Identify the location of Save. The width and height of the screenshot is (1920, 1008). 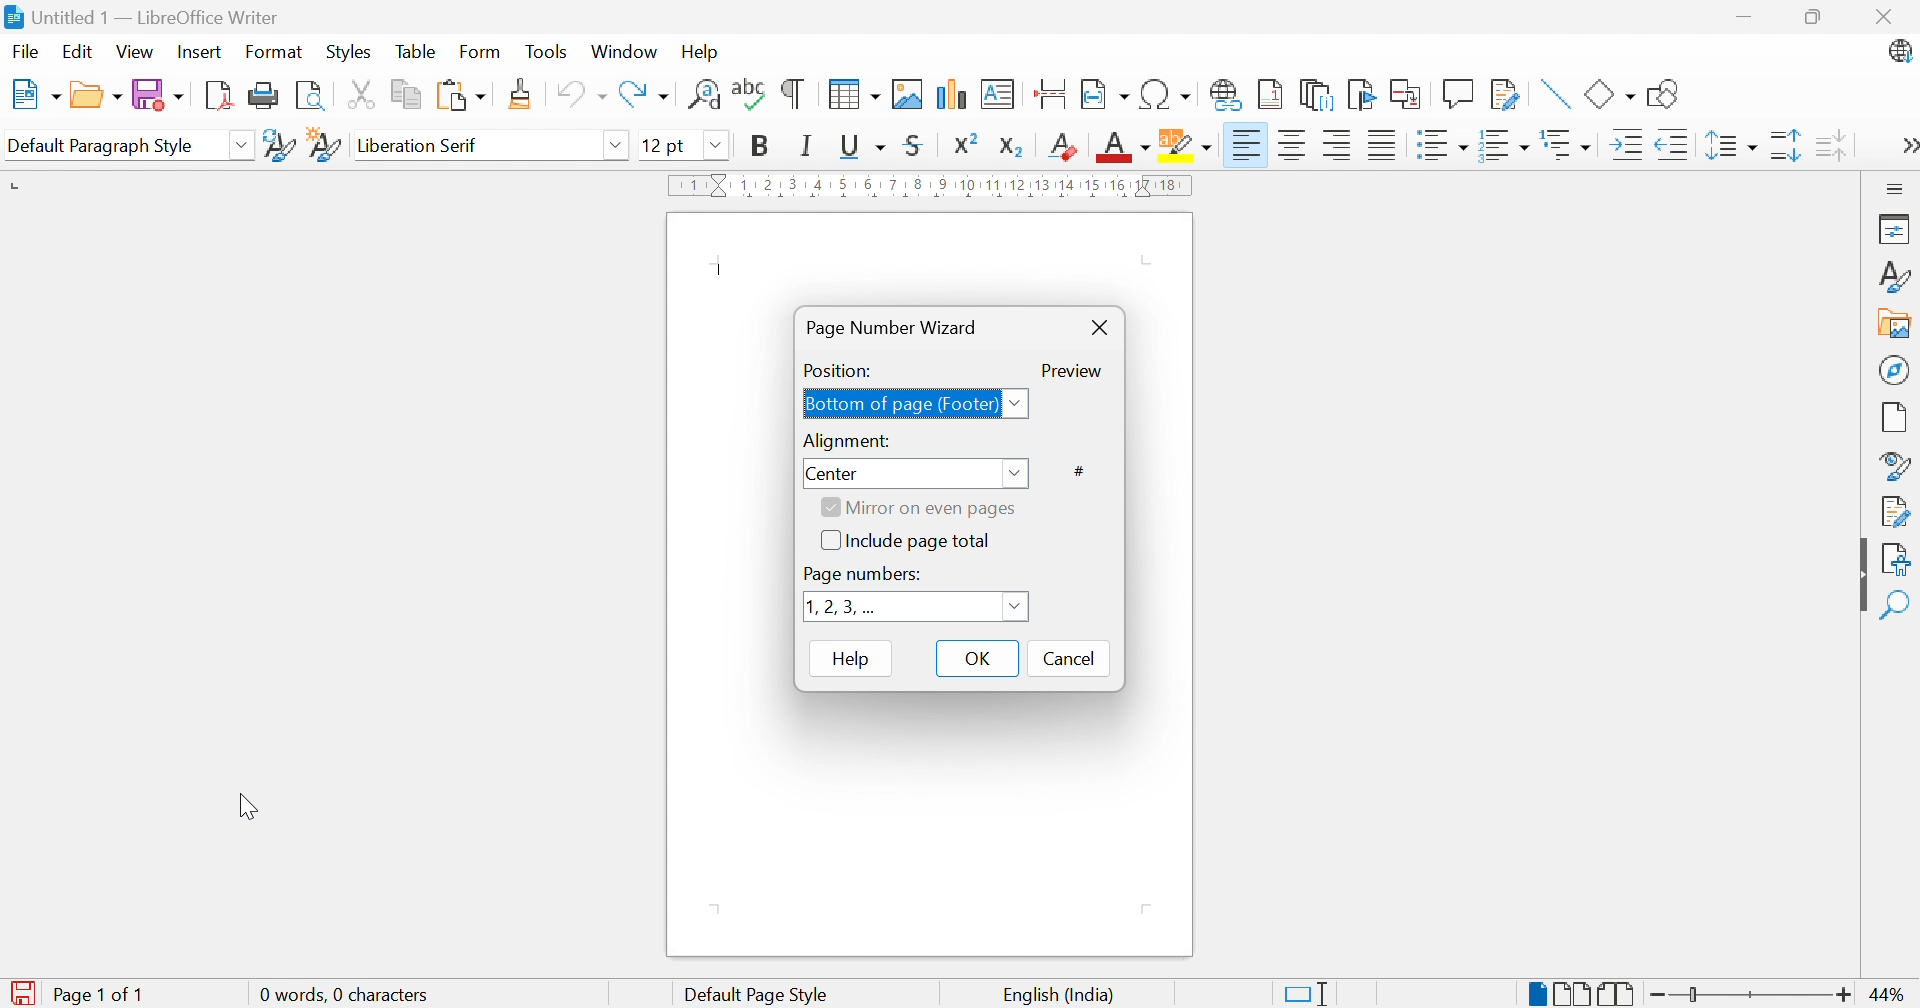
(157, 94).